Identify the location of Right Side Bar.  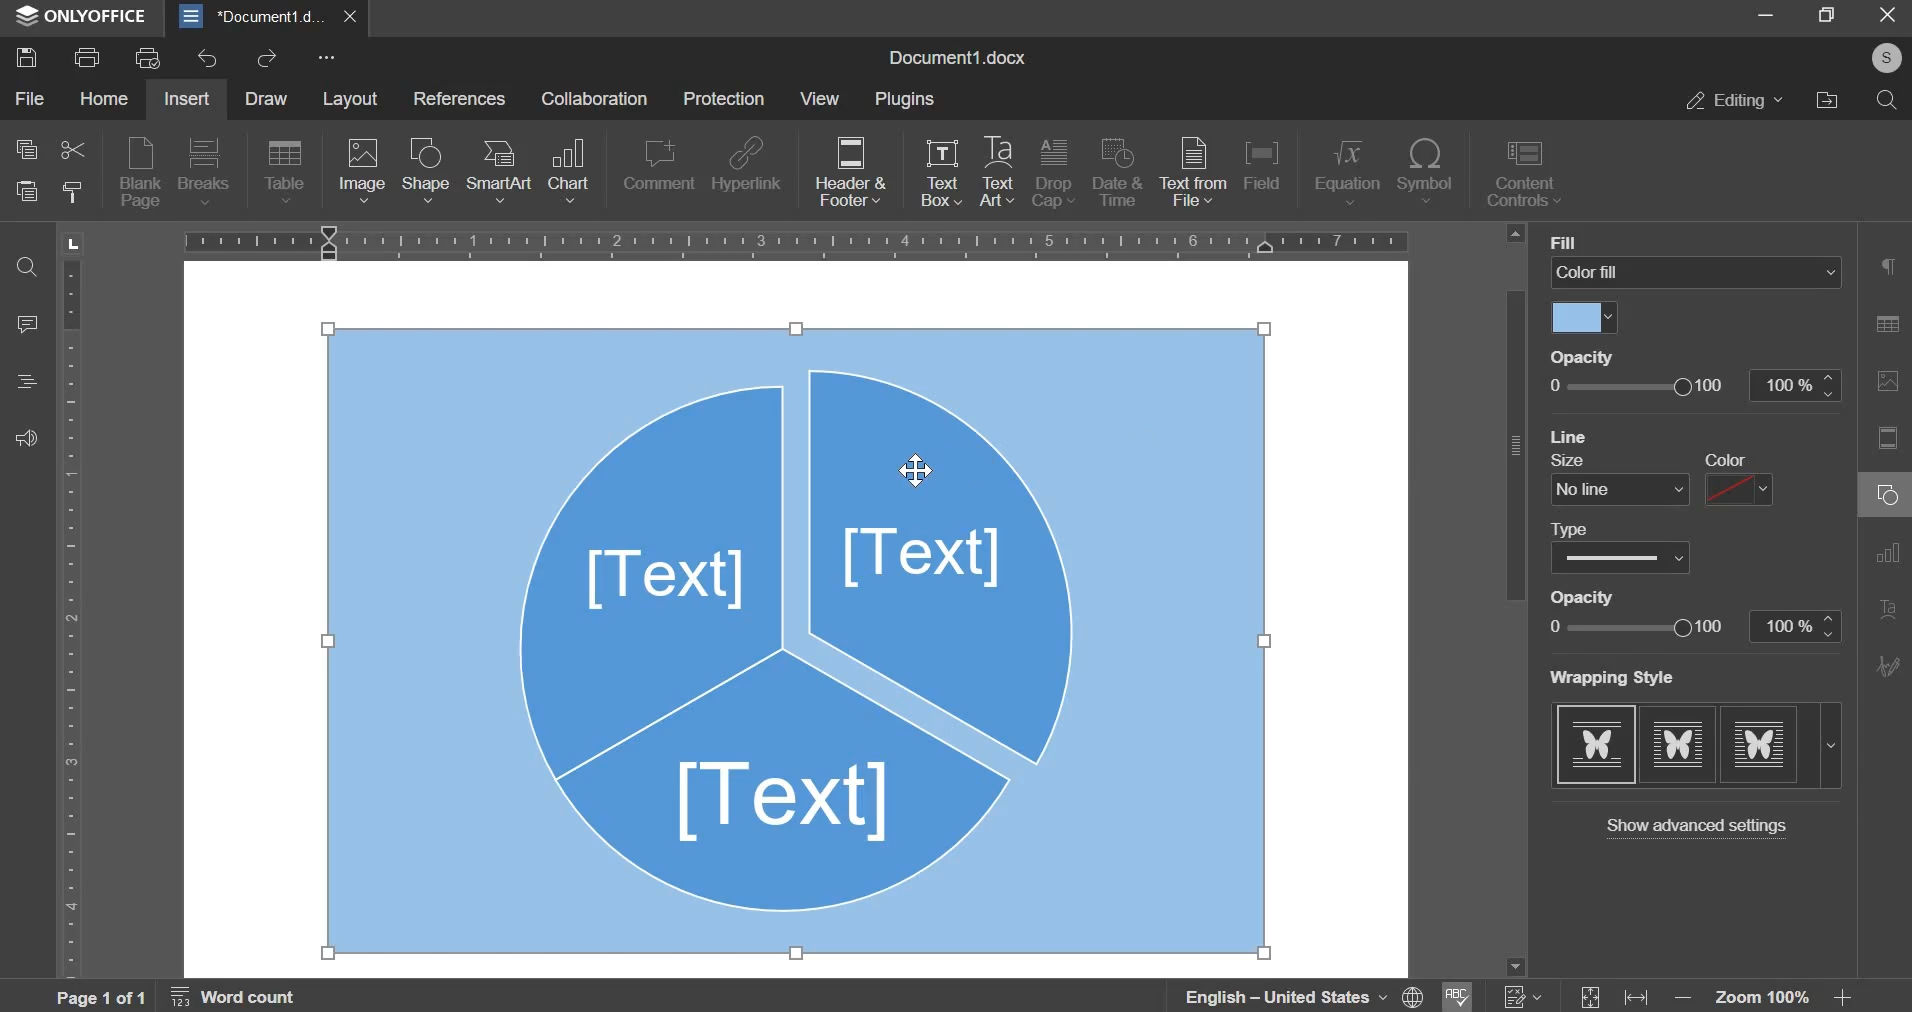
(1886, 476).